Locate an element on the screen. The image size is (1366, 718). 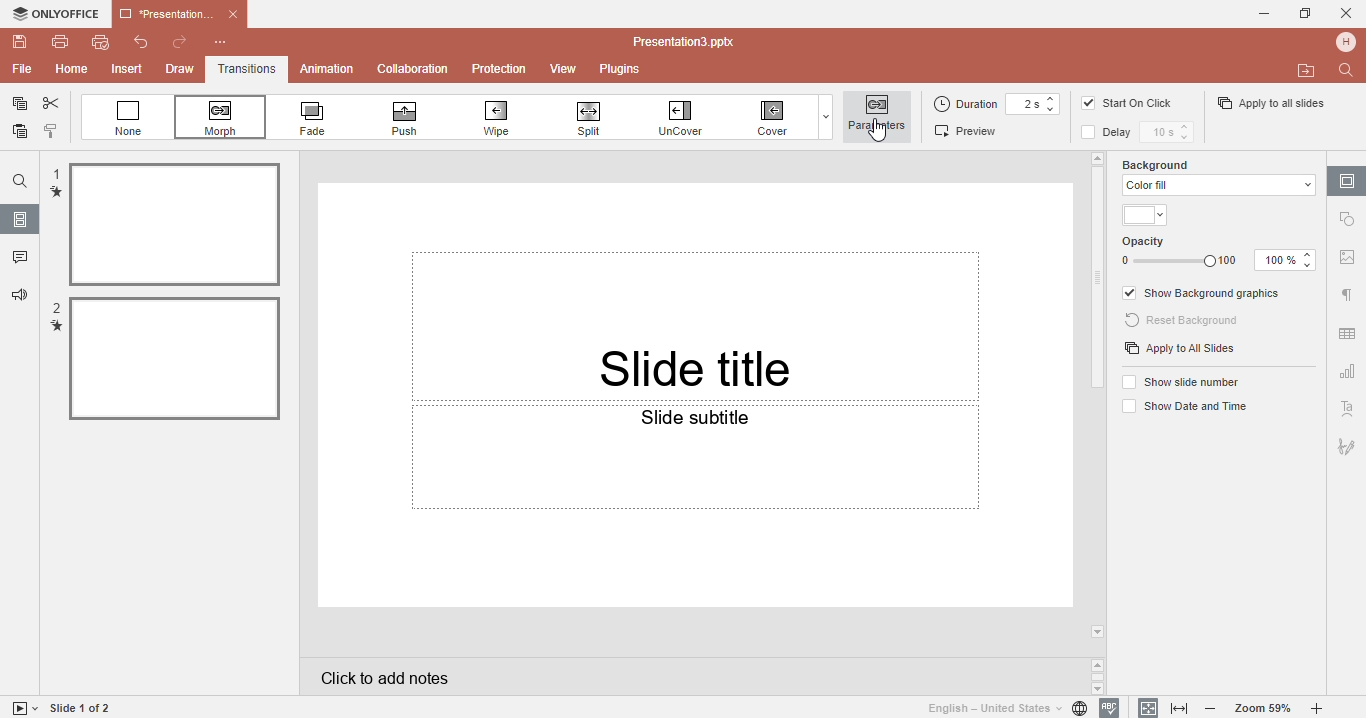
Fit to slidee is located at coordinates (1144, 707).